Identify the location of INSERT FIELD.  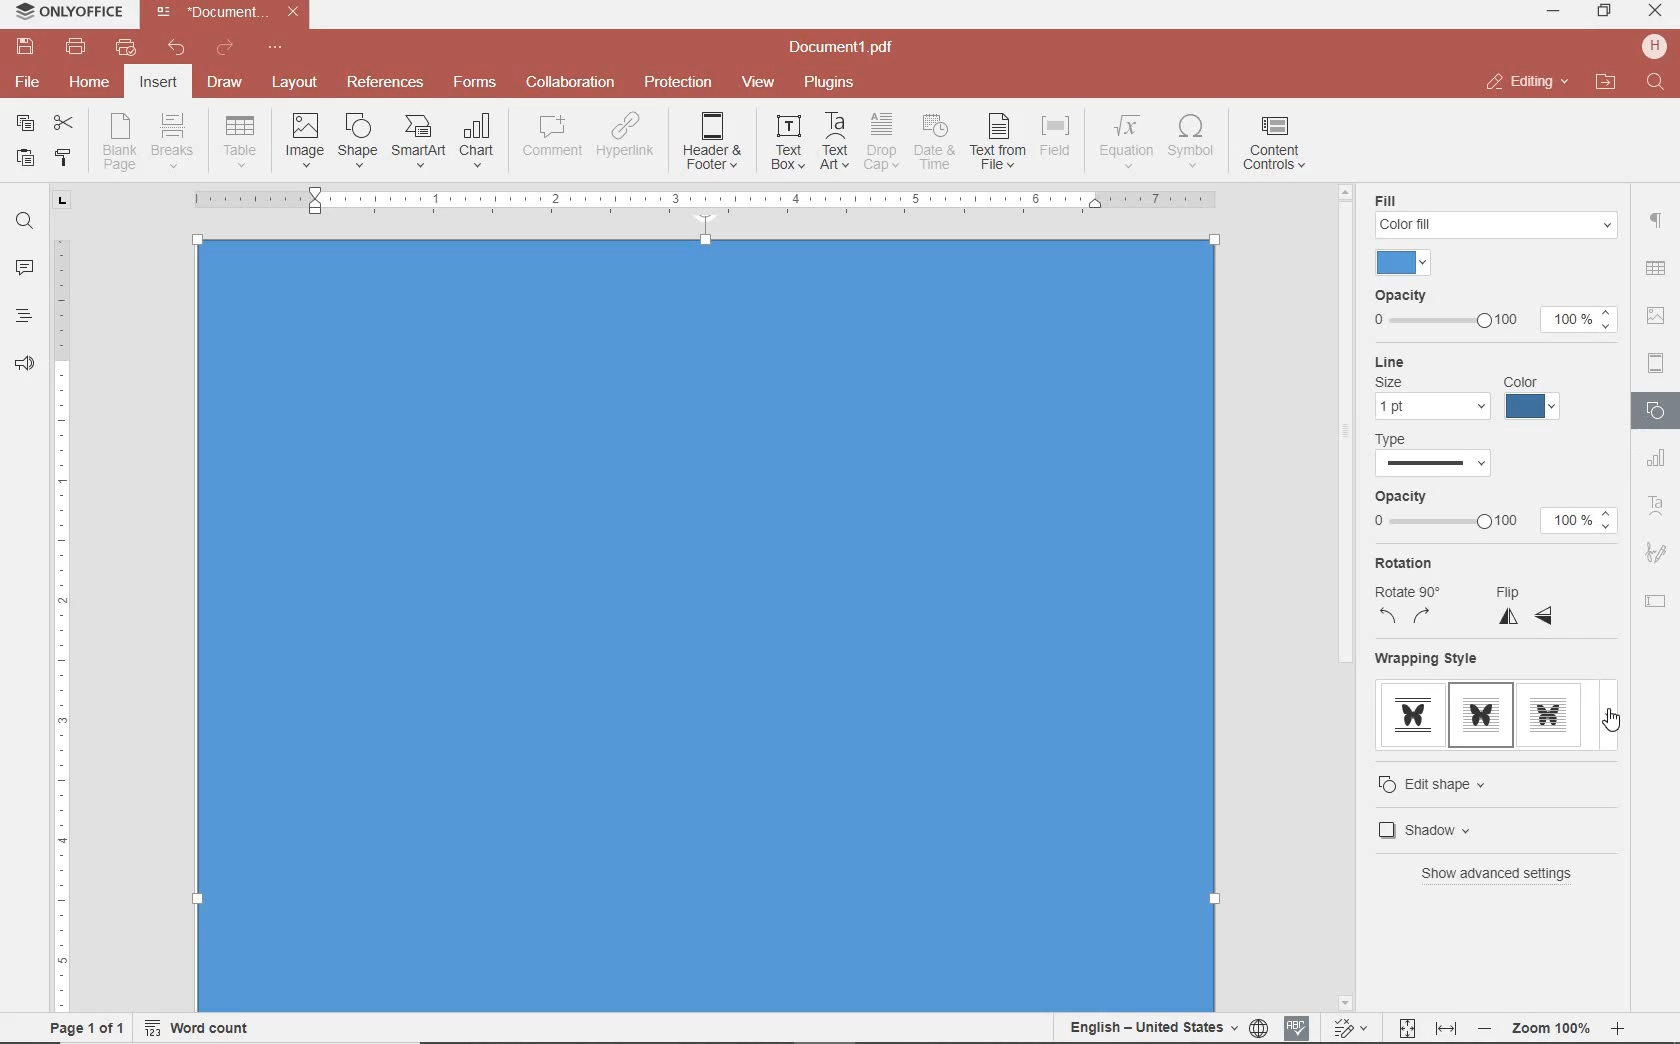
(1057, 136).